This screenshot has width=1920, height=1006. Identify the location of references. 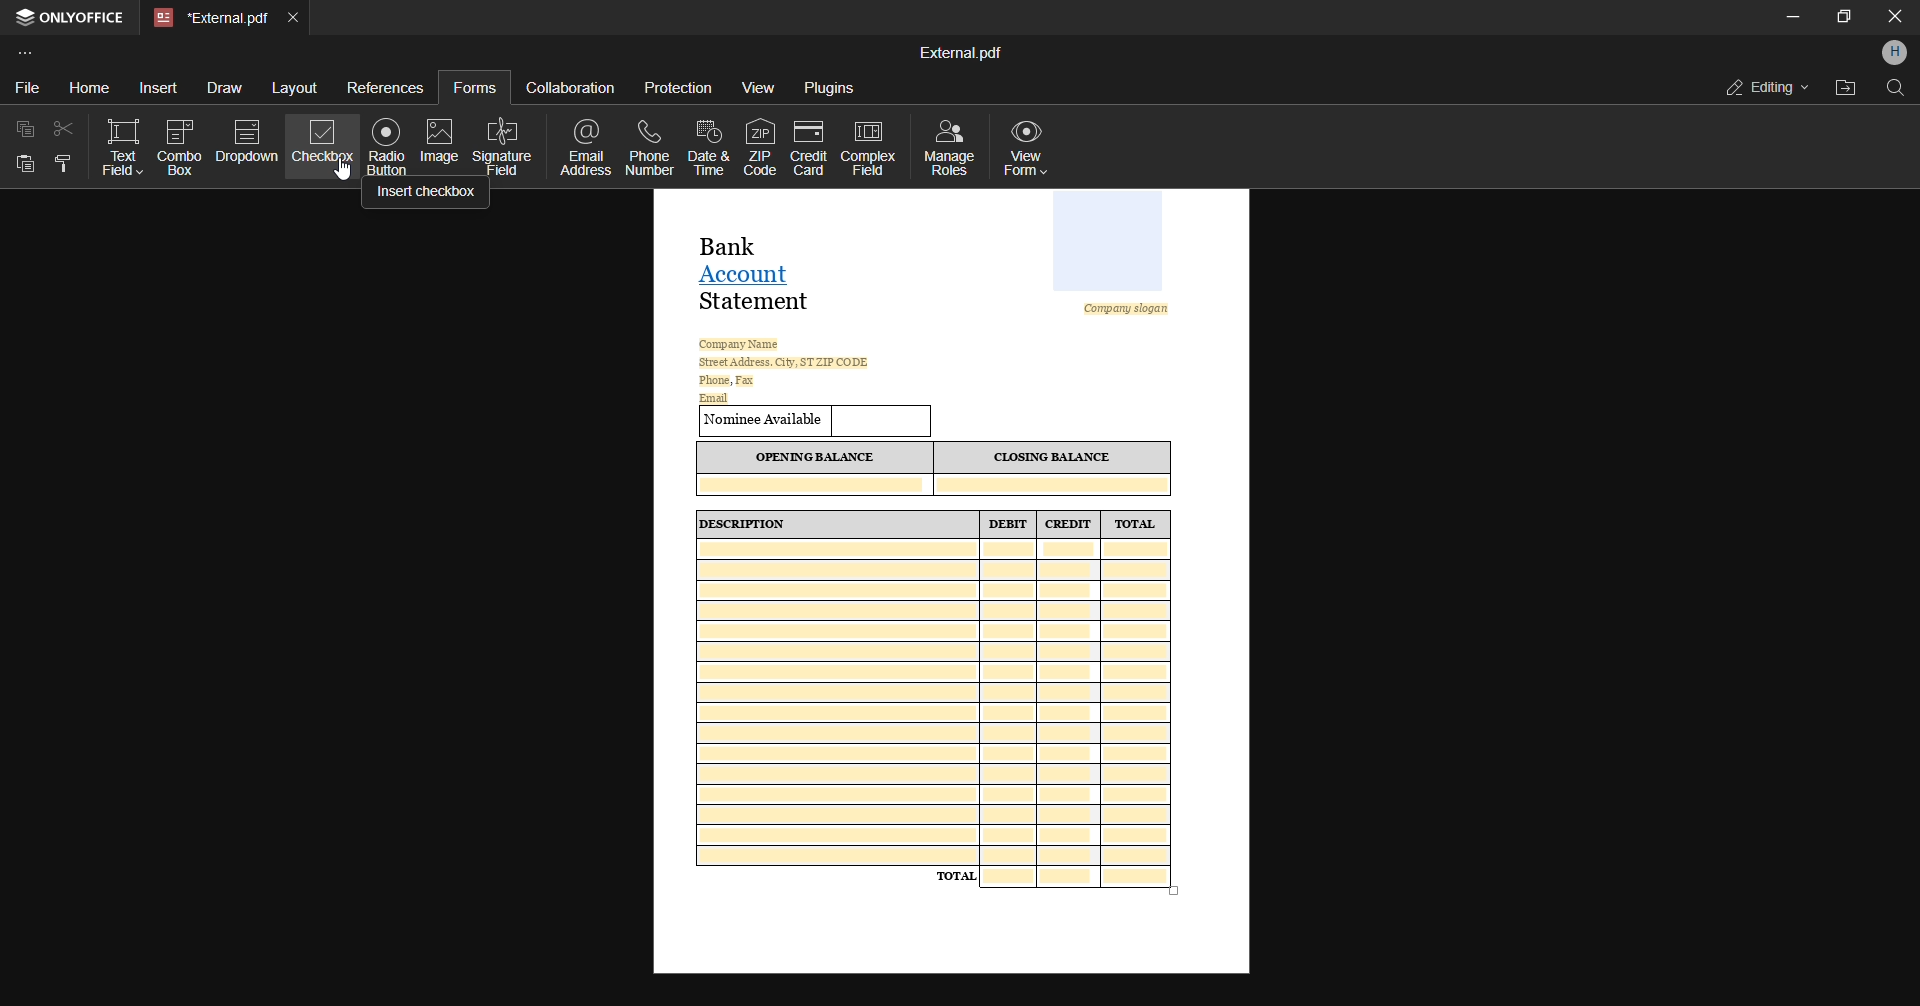
(387, 87).